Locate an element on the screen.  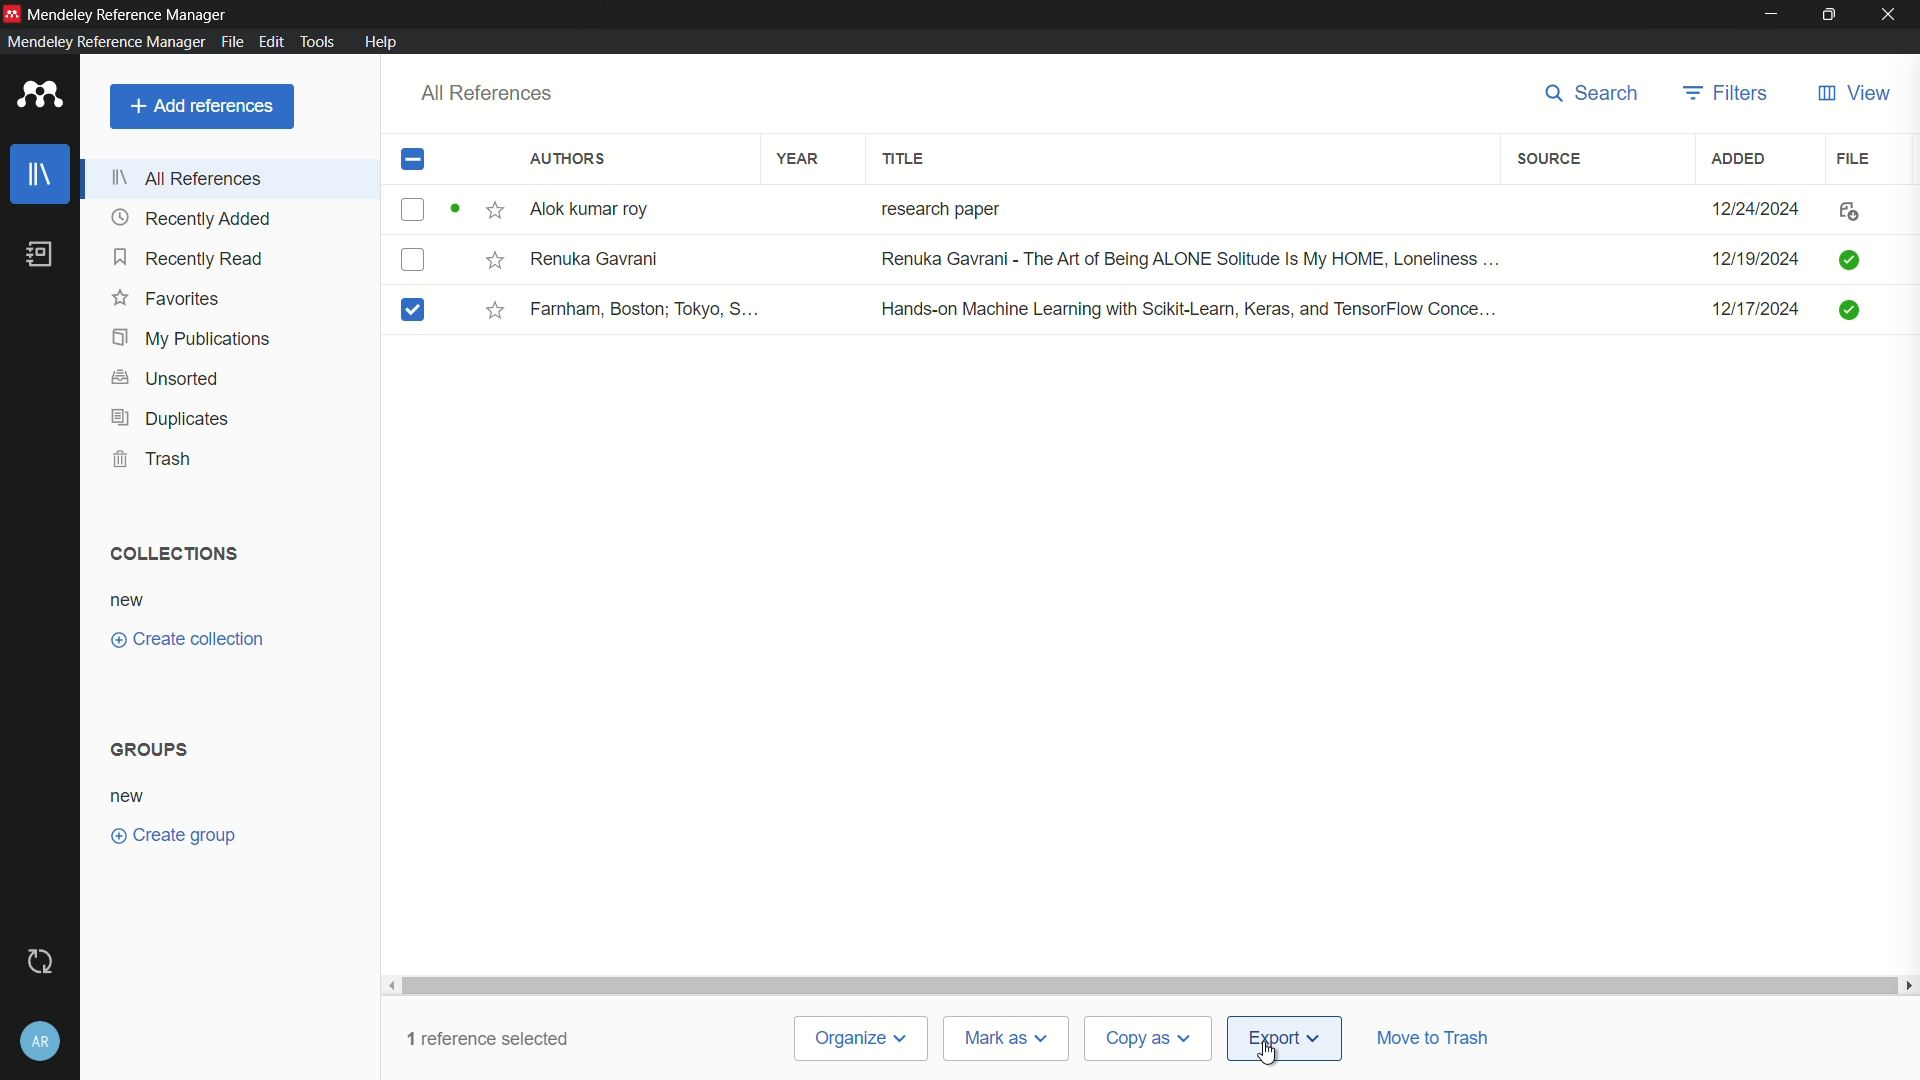
all references is located at coordinates (487, 93).